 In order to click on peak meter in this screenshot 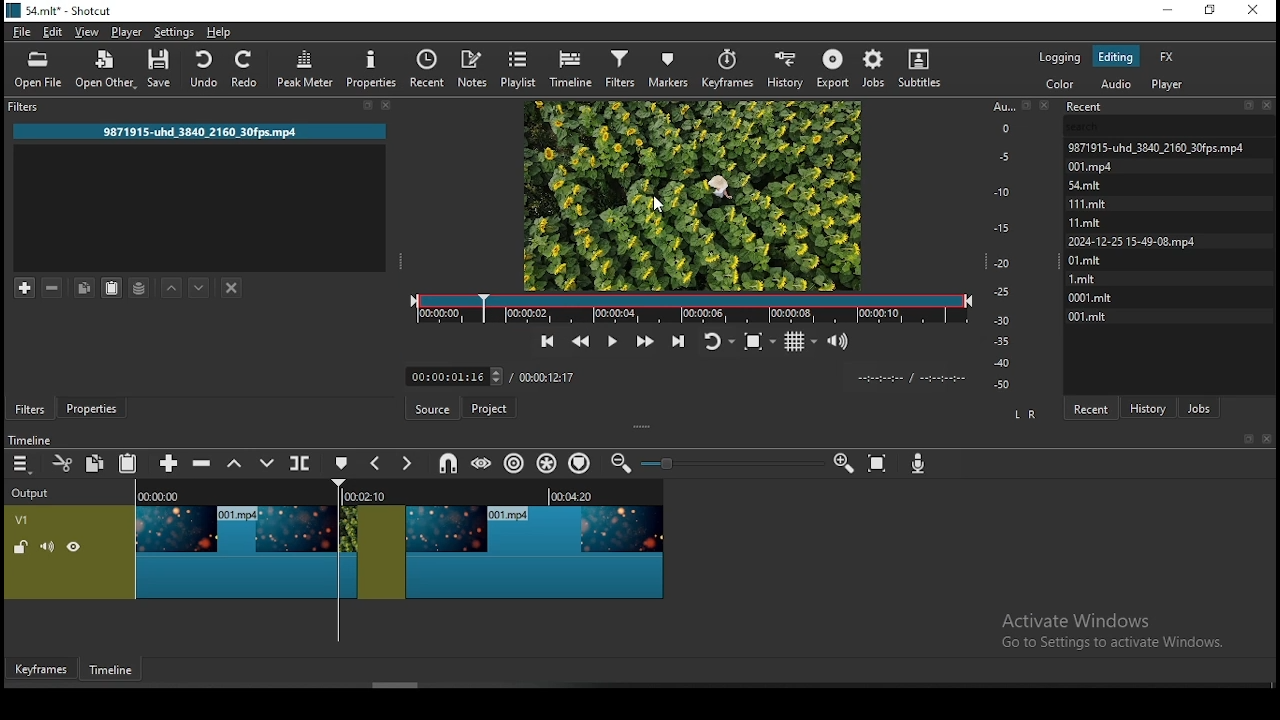, I will do `click(307, 66)`.